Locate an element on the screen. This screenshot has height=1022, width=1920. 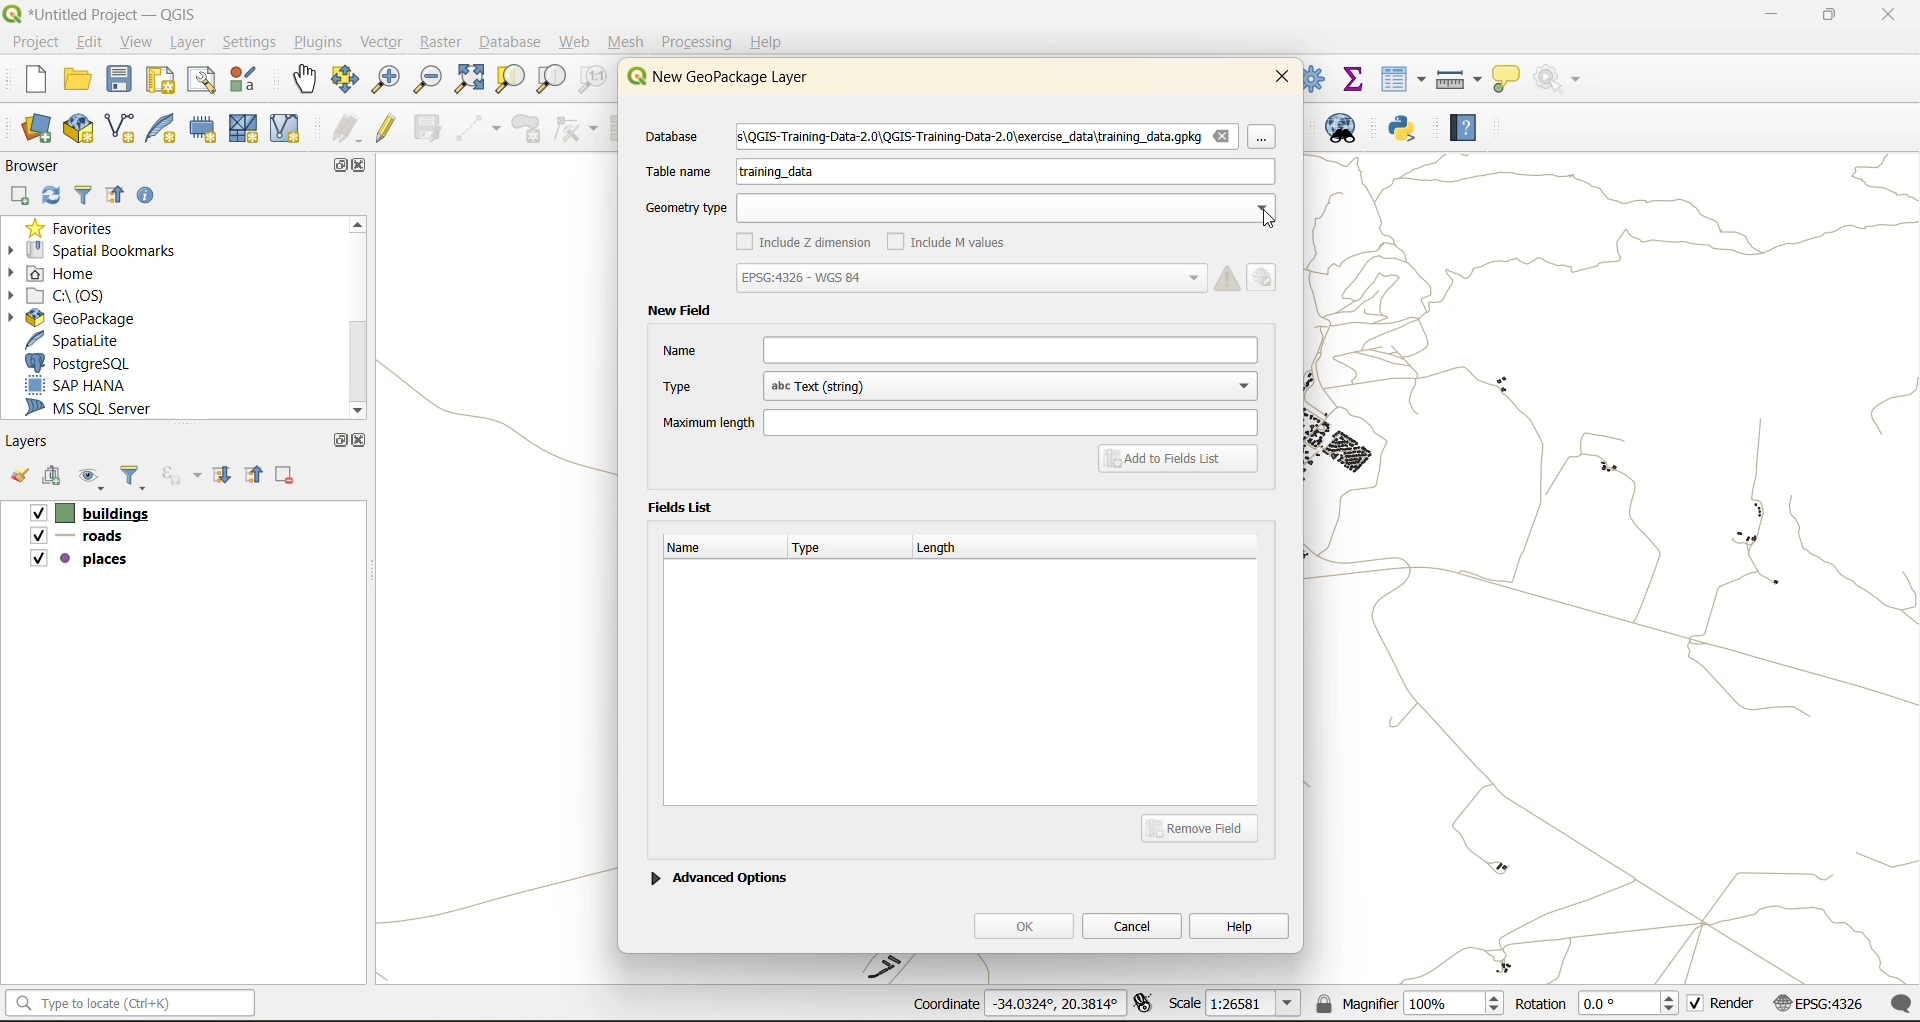
ok is located at coordinates (1023, 925).